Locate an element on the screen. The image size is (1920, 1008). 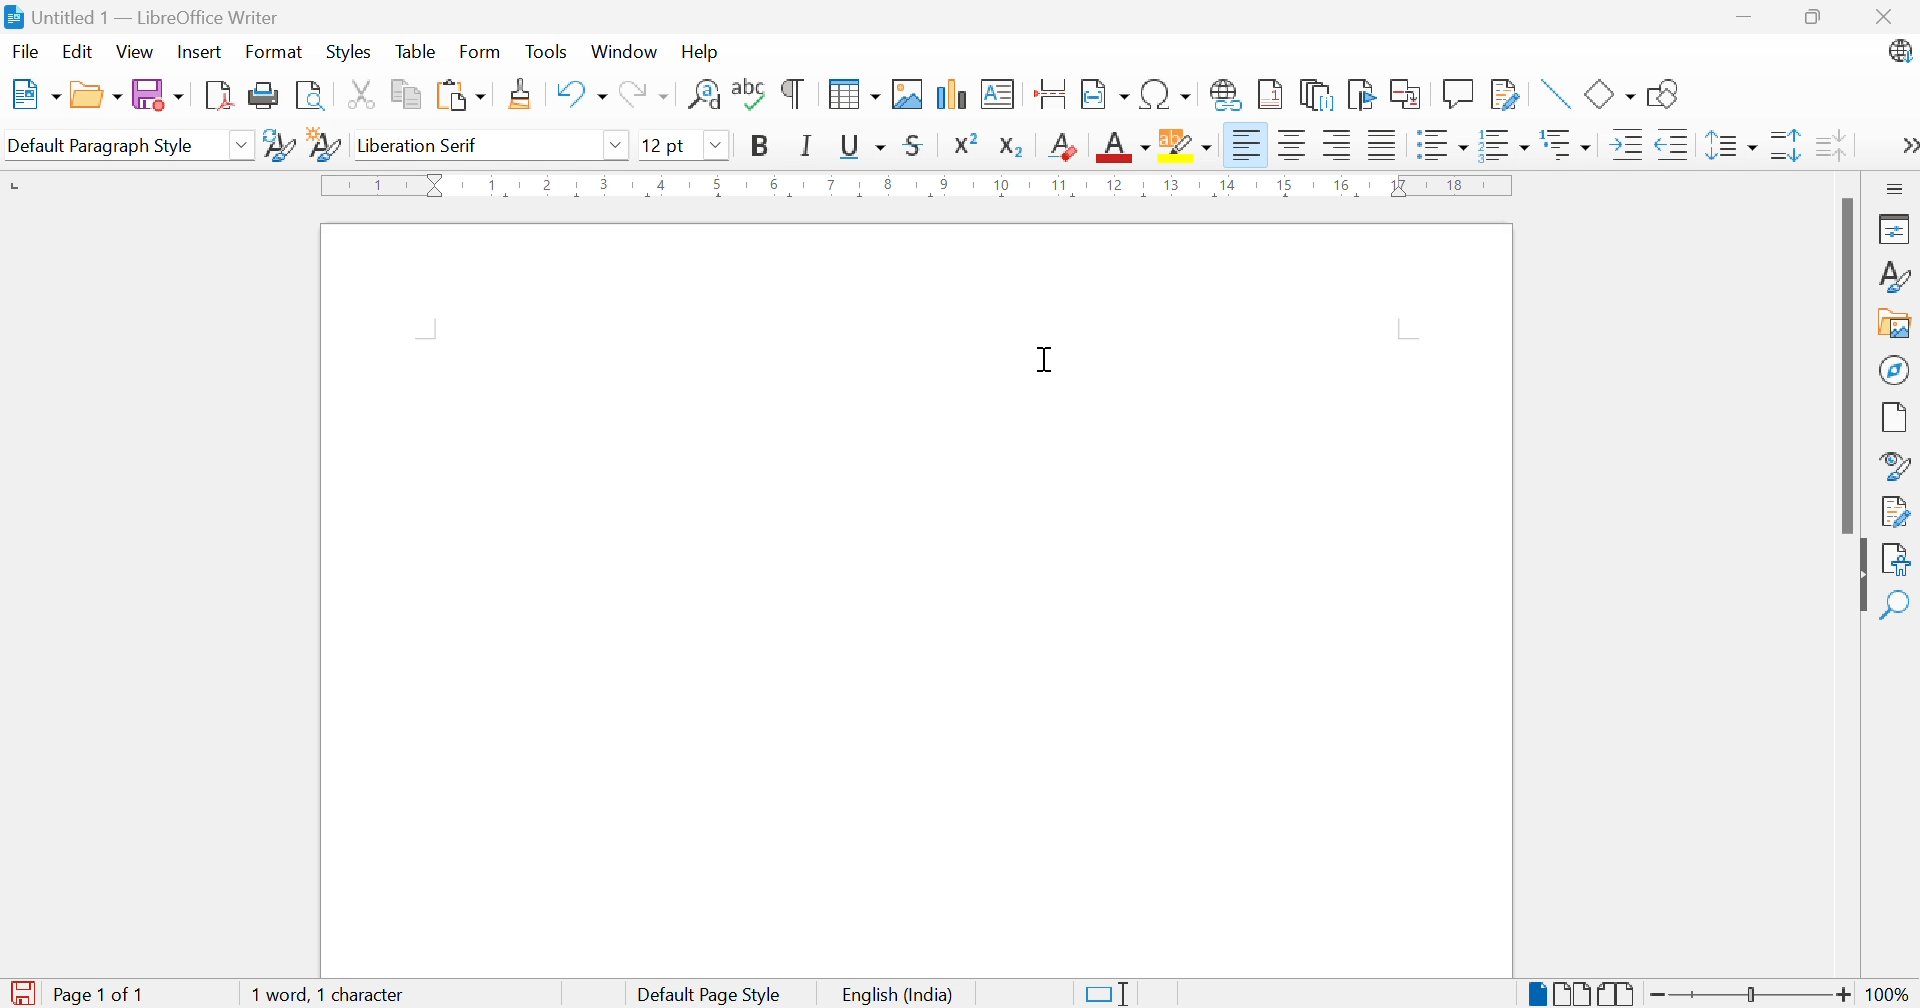
Italic is located at coordinates (808, 148).